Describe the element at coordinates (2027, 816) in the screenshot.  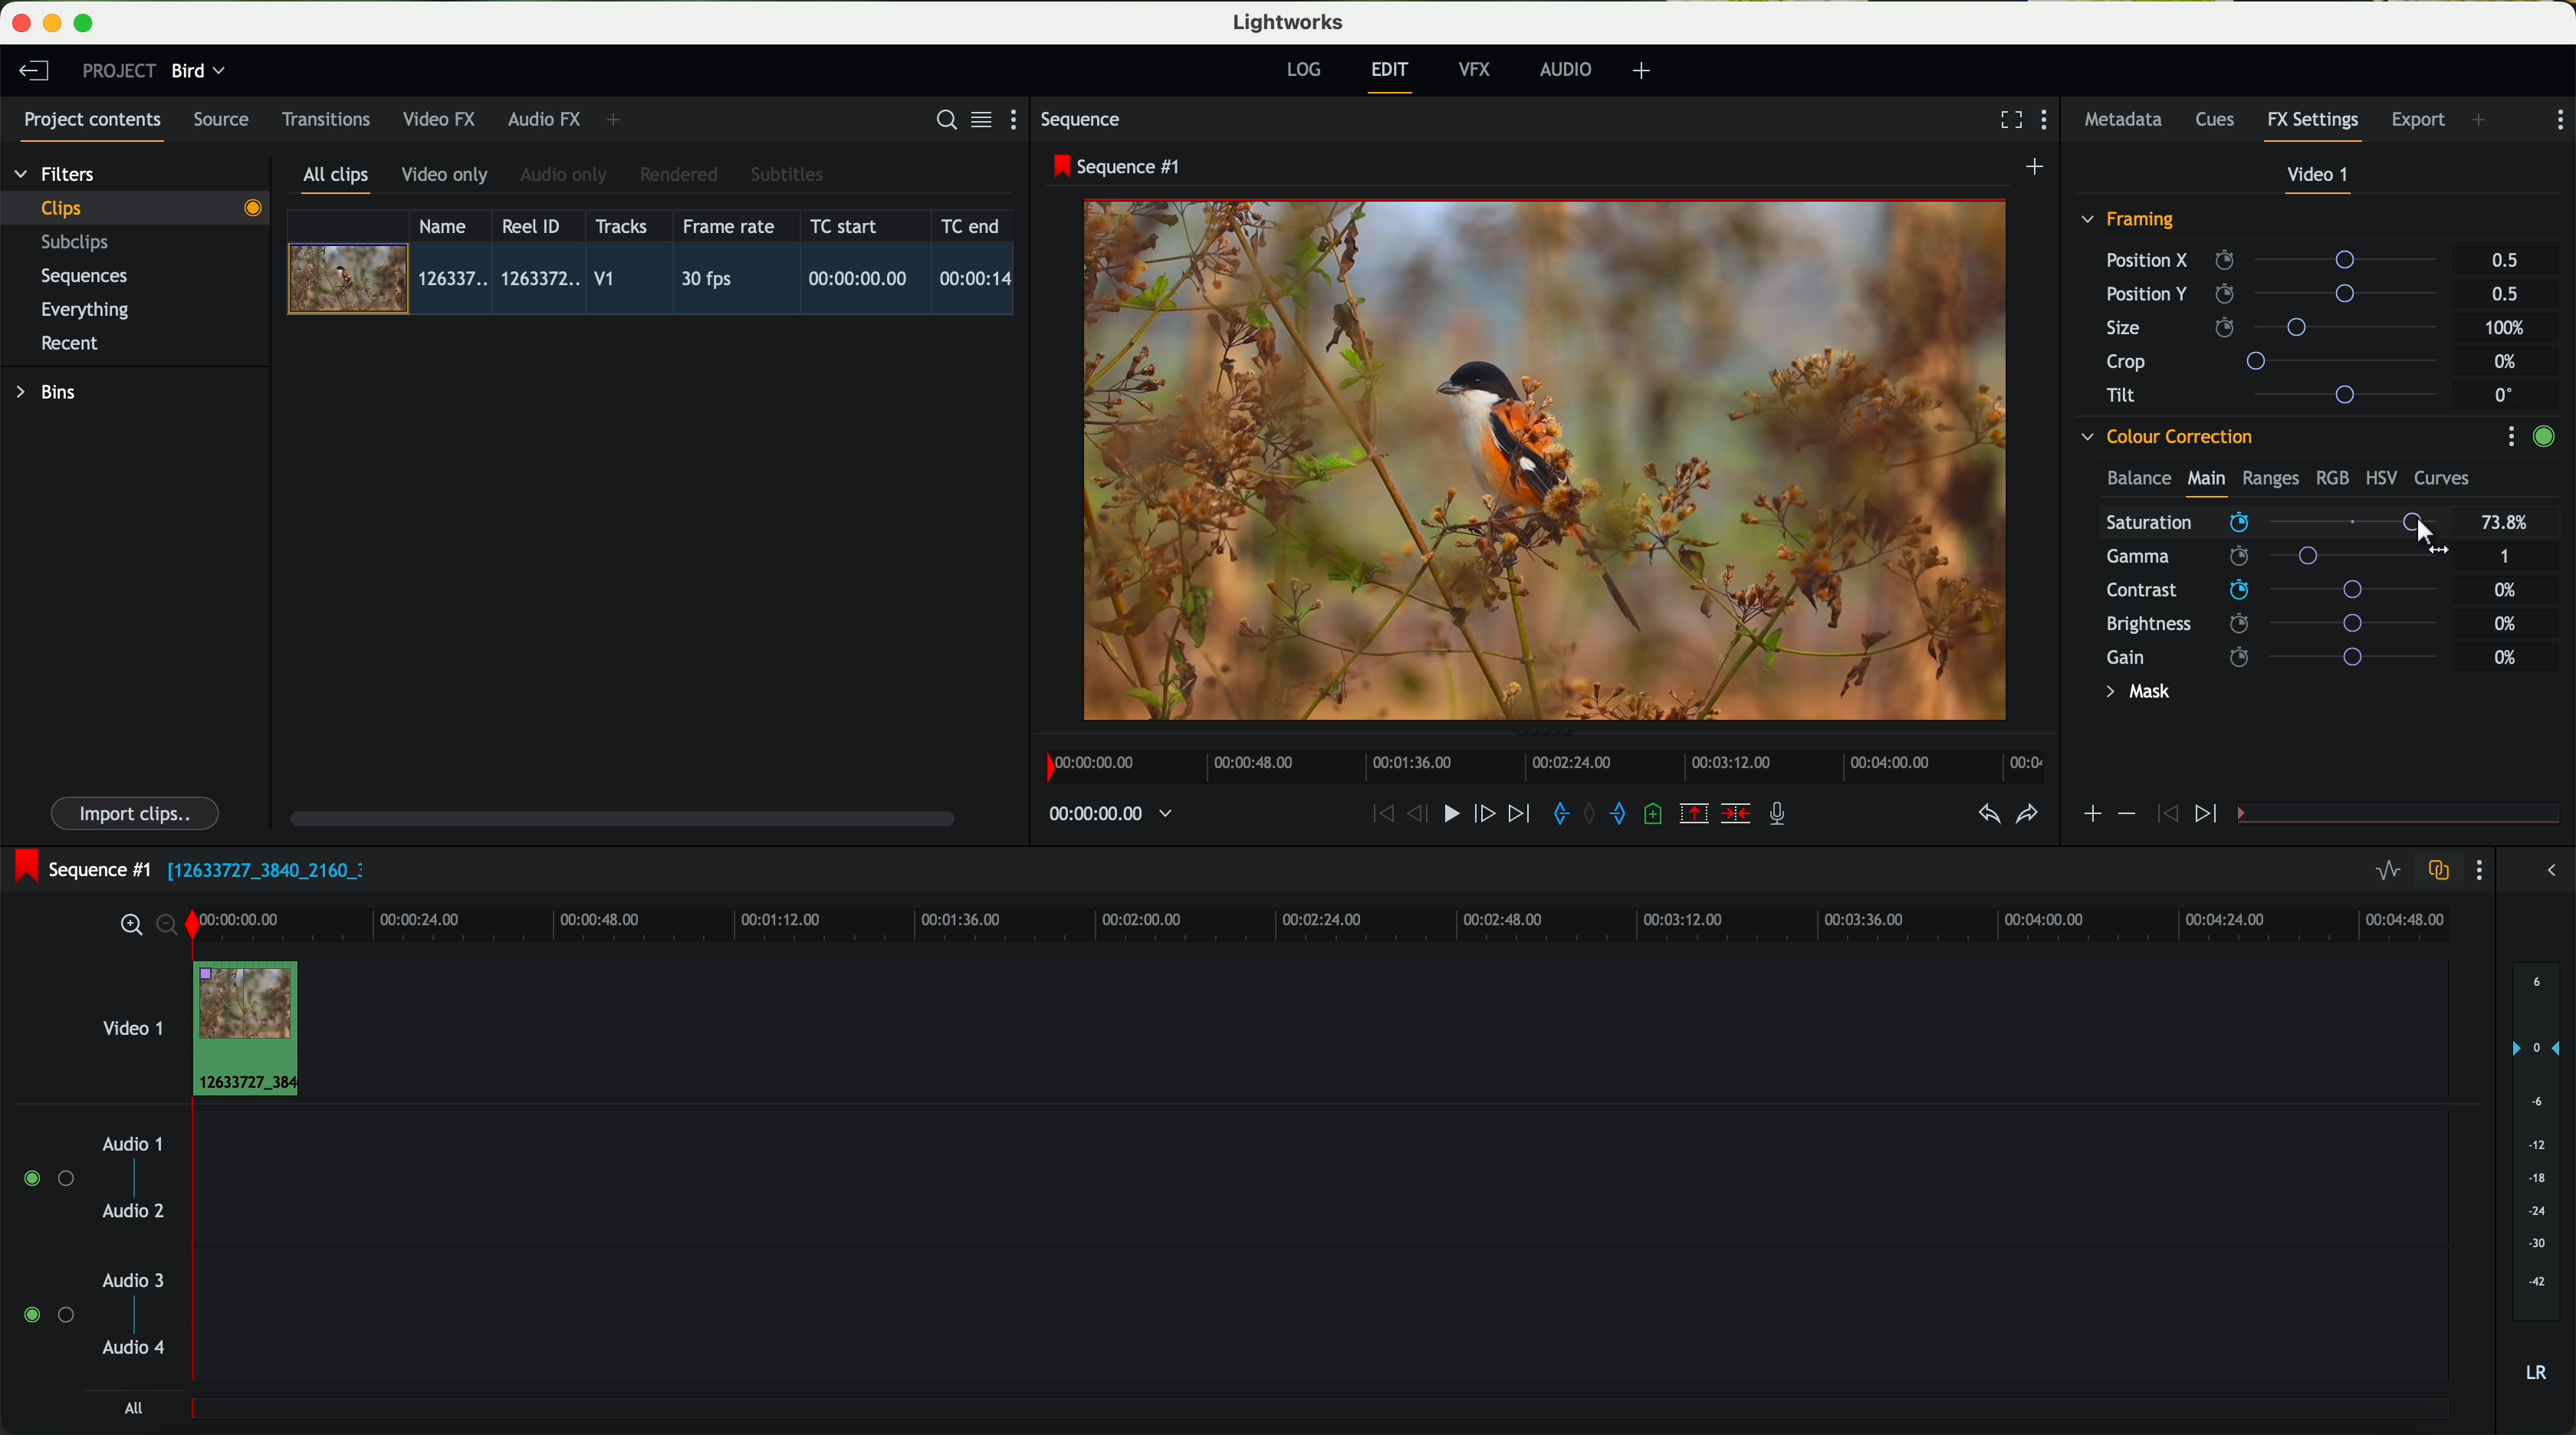
I see `redo` at that location.